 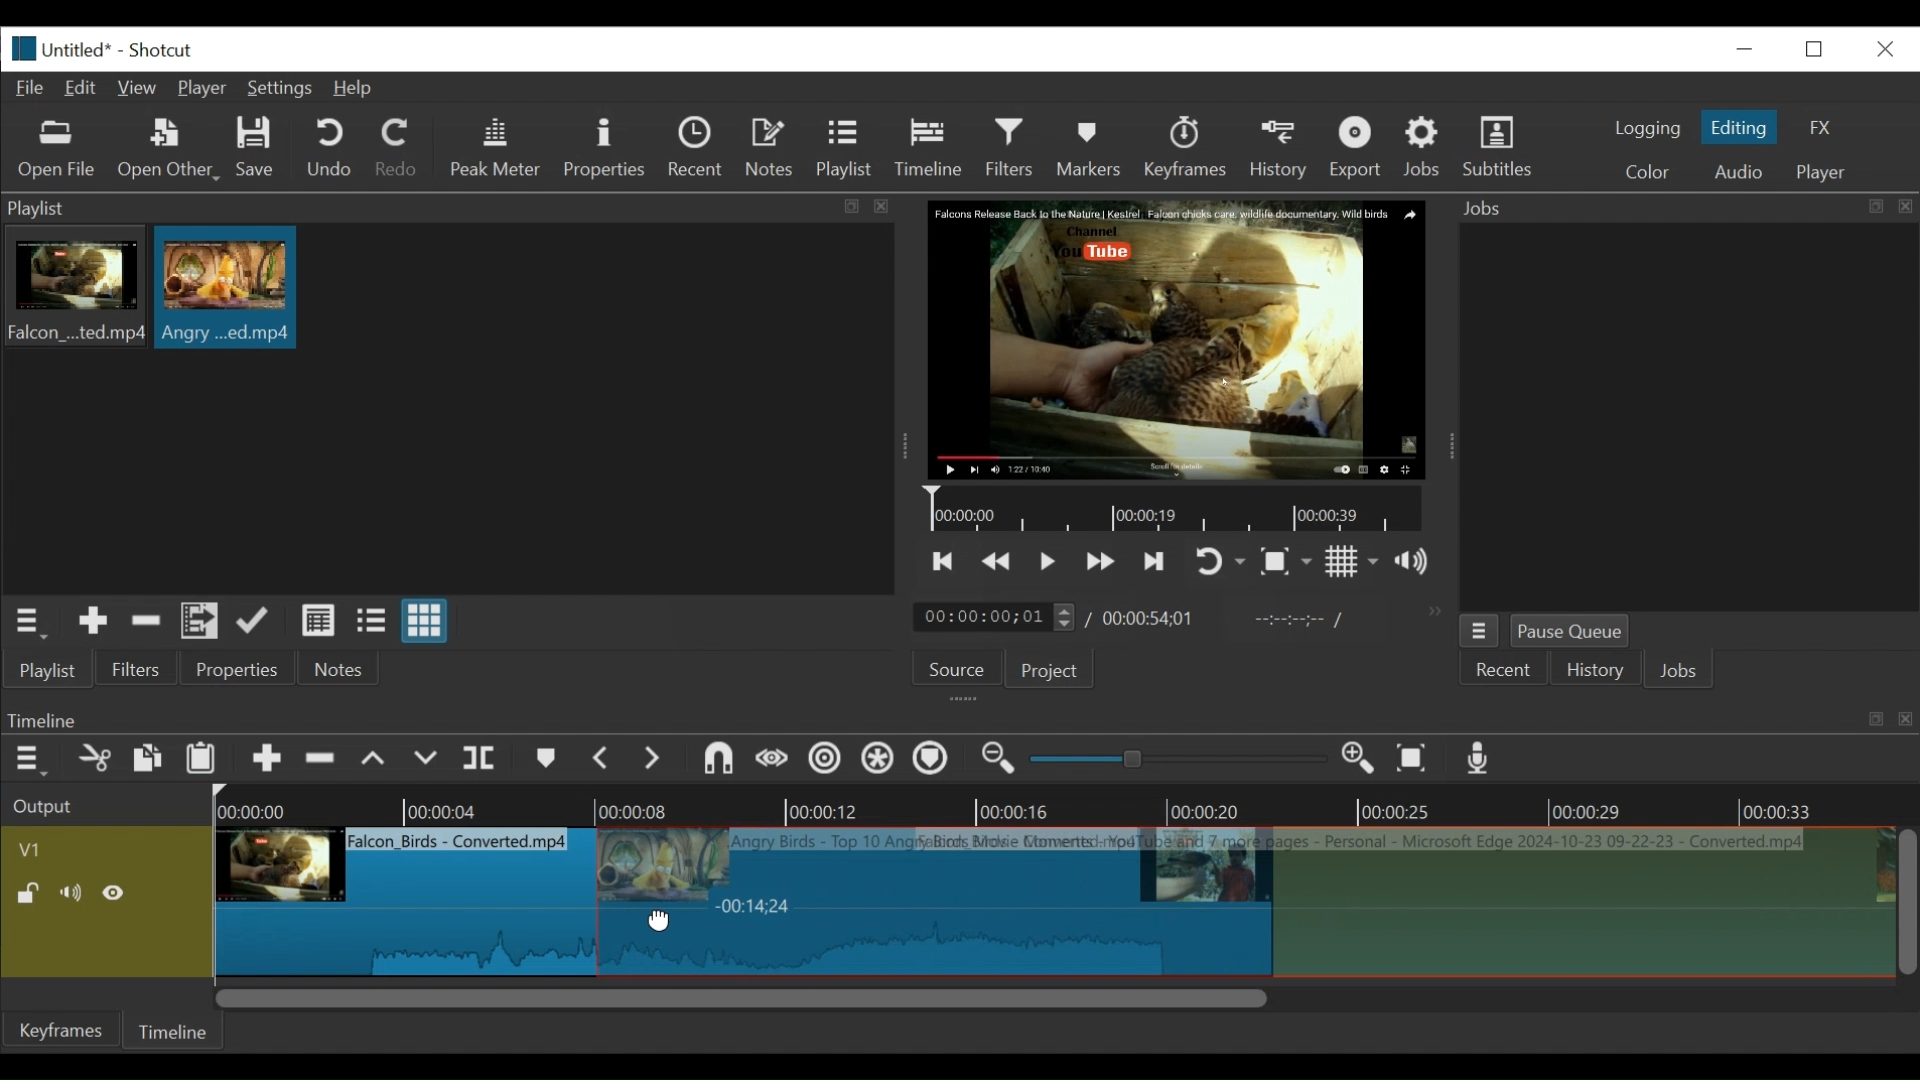 I want to click on Add files to playlist, so click(x=200, y=624).